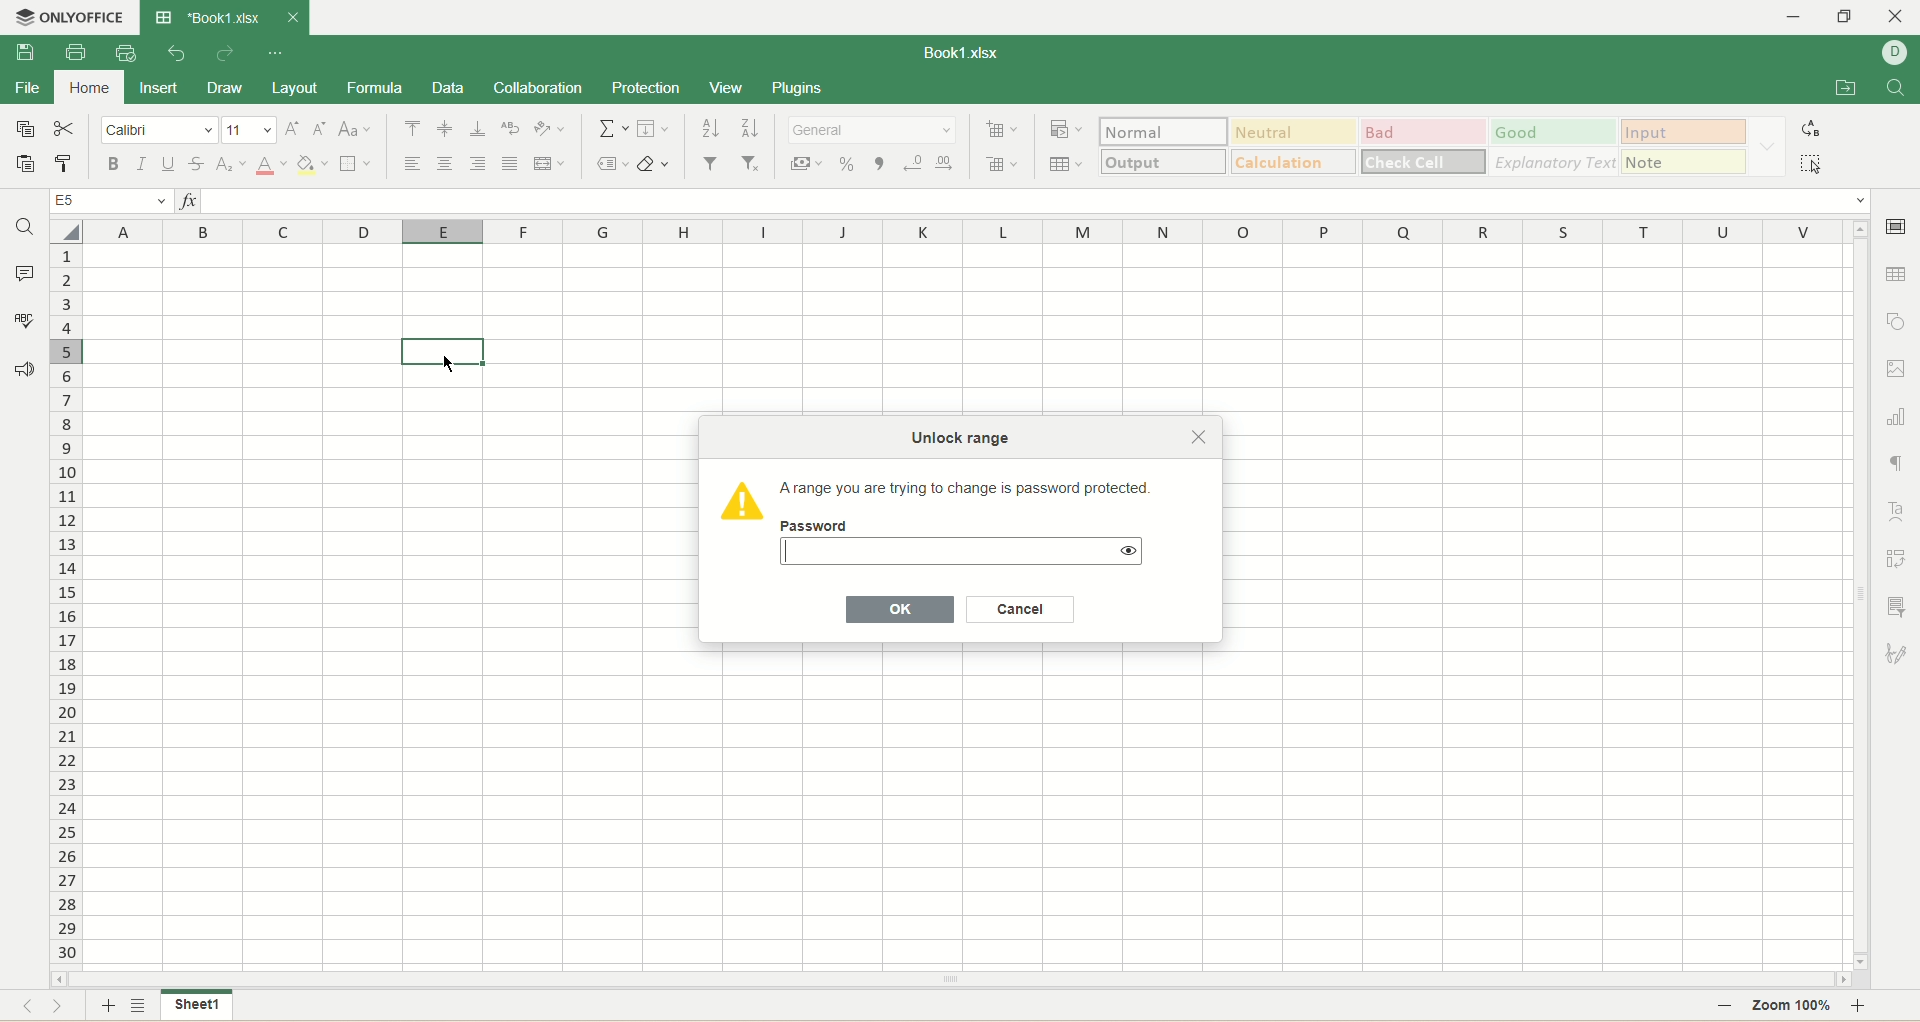  I want to click on find, so click(1897, 88).